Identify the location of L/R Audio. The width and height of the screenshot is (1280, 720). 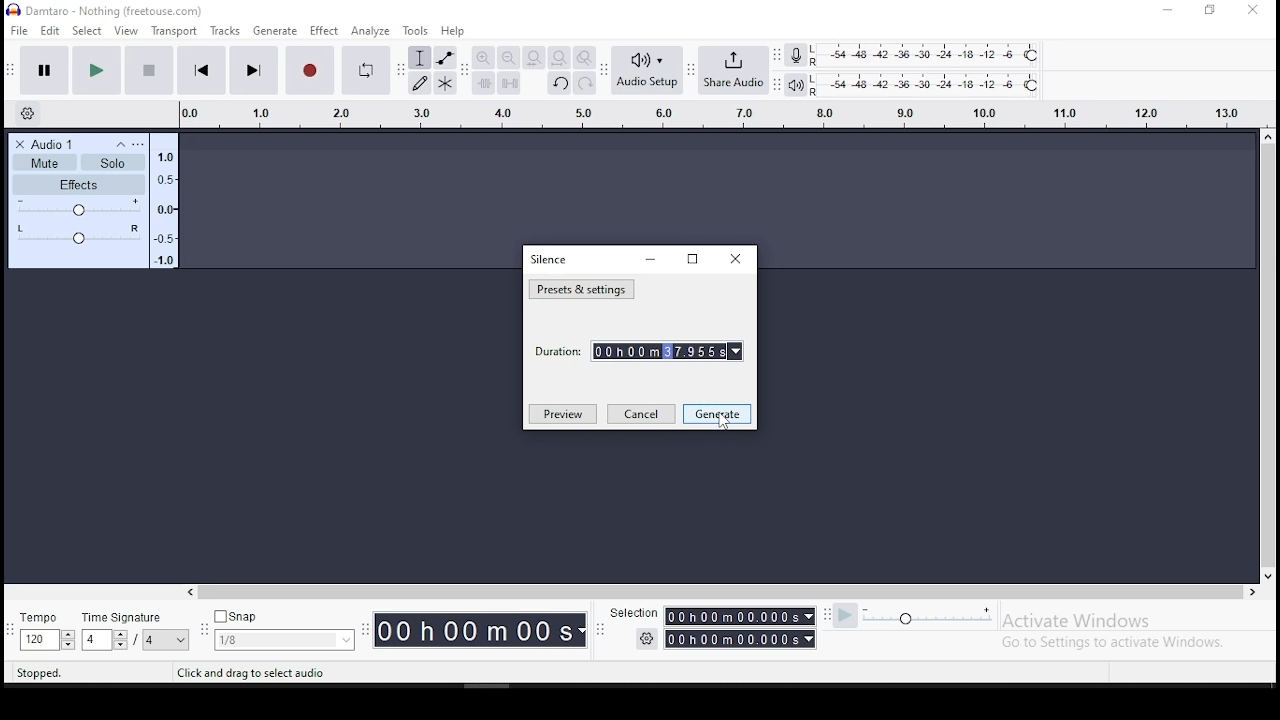
(77, 235).